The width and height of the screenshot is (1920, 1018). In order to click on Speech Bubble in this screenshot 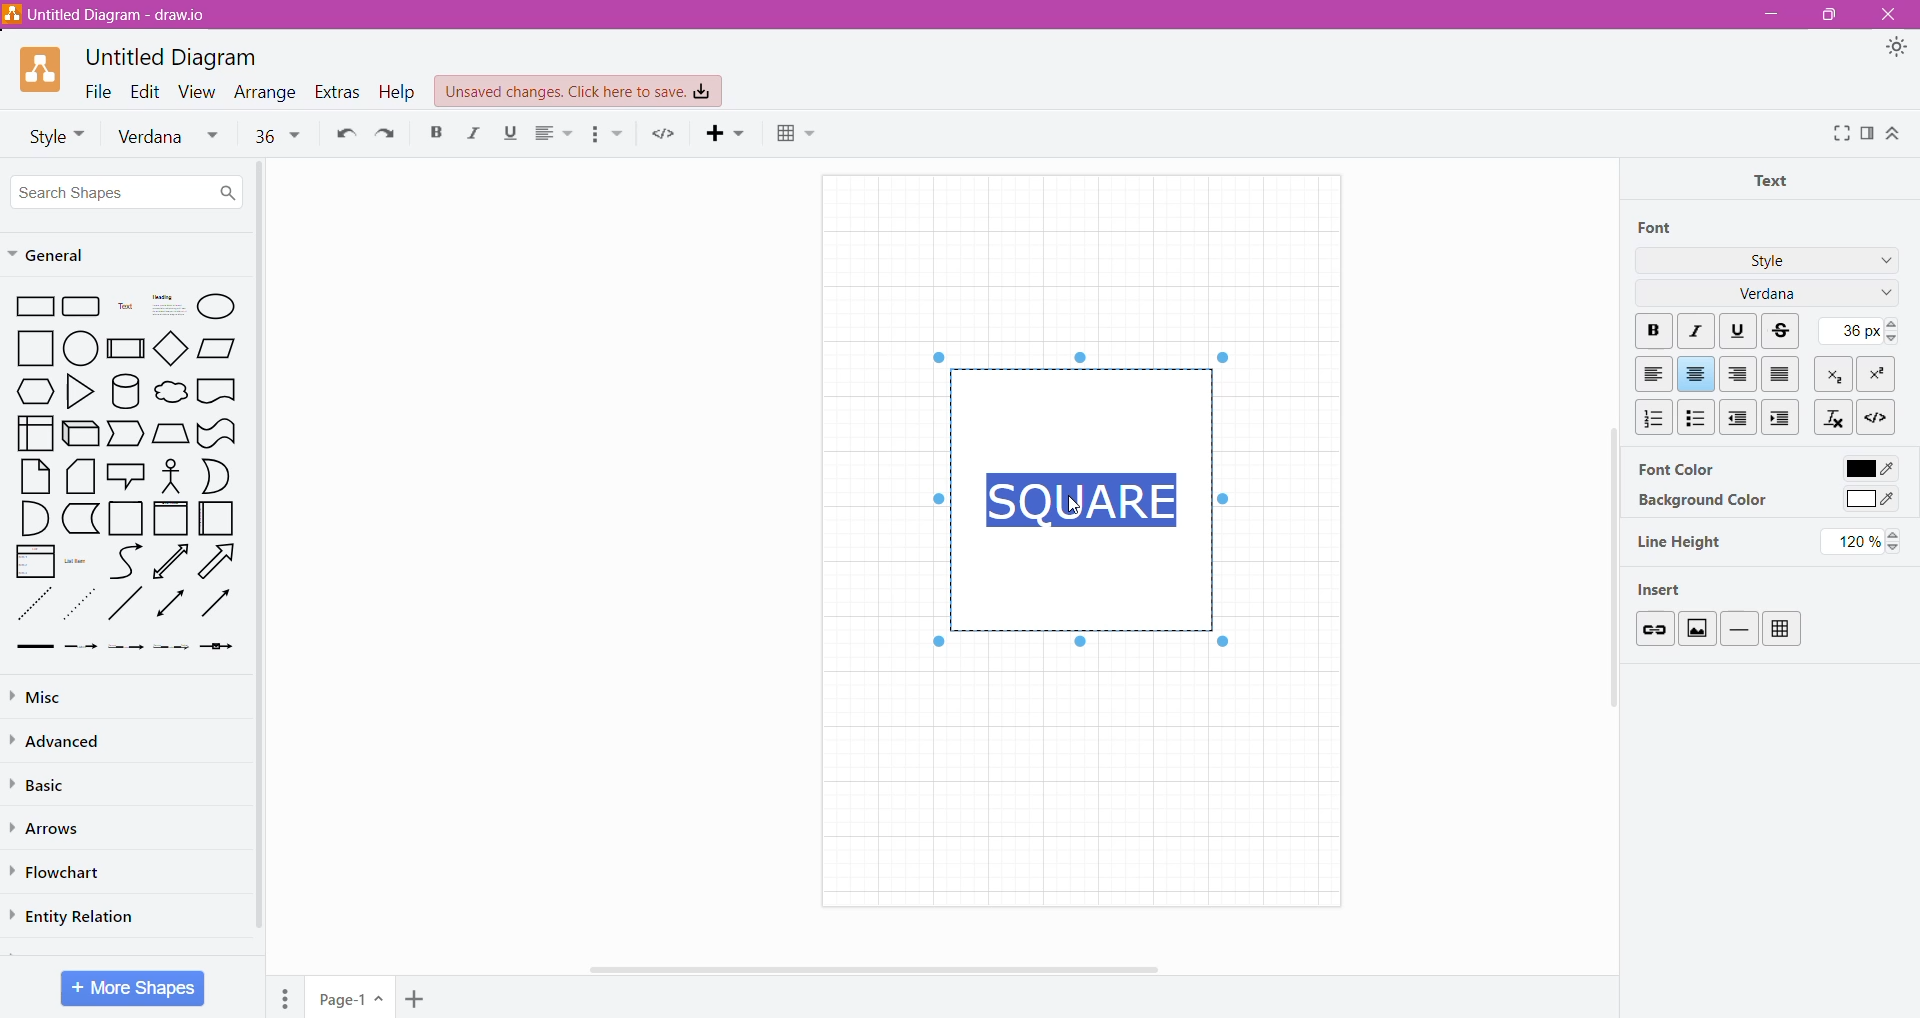, I will do `click(128, 473)`.